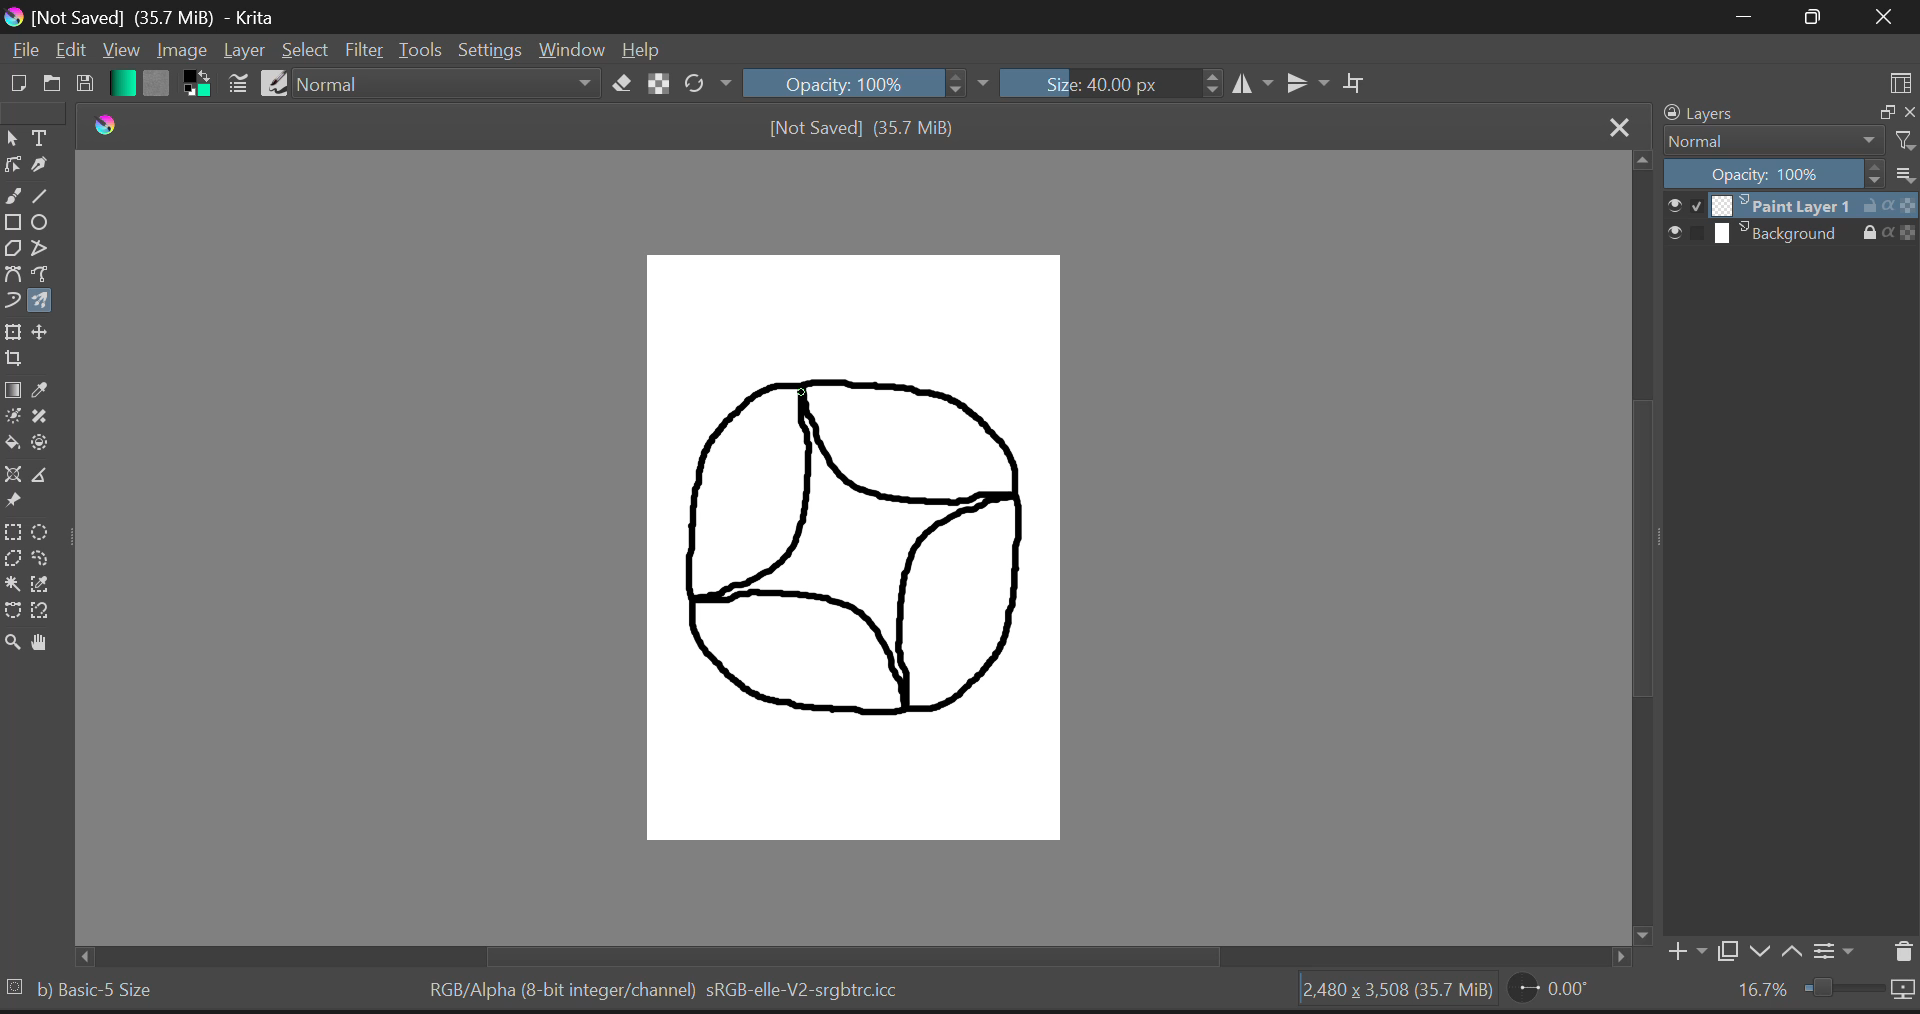 This screenshot has height=1014, width=1920. Describe the element at coordinates (1906, 140) in the screenshot. I see `` at that location.